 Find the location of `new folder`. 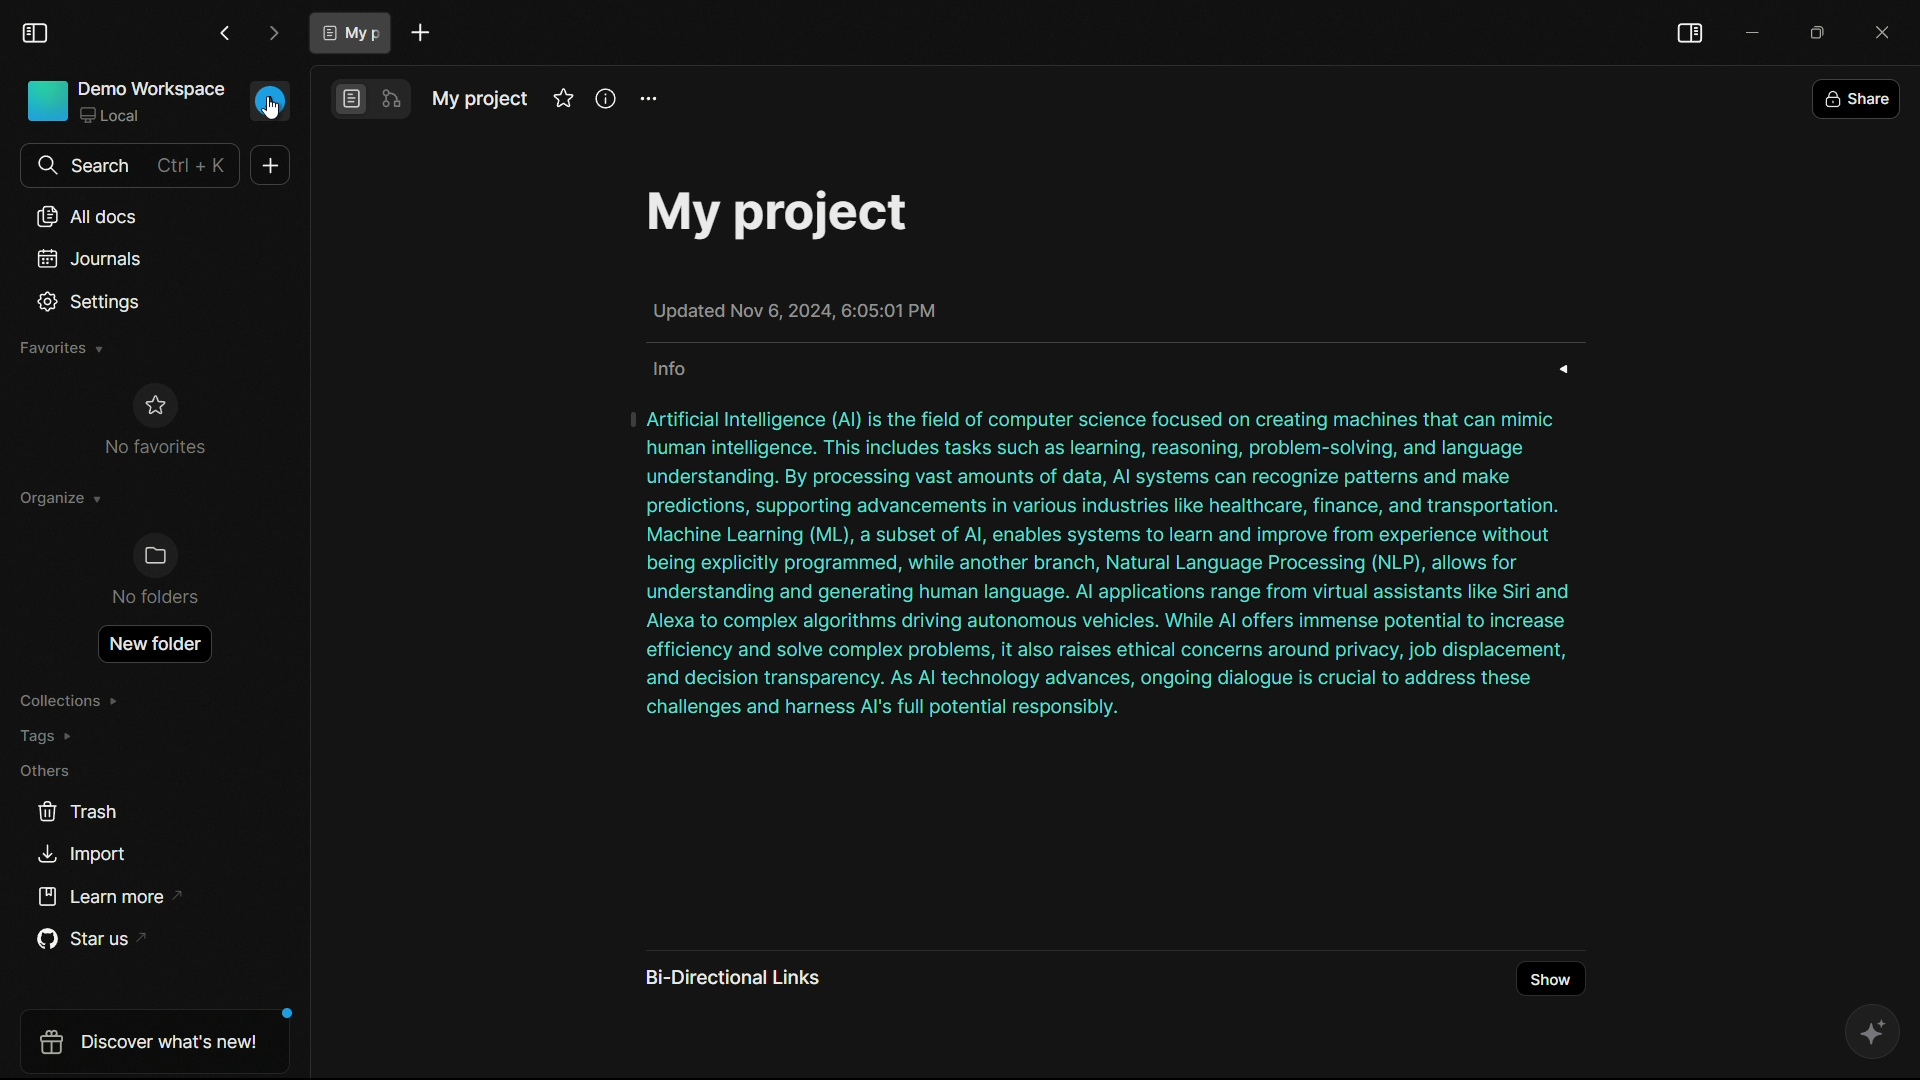

new folder is located at coordinates (155, 644).